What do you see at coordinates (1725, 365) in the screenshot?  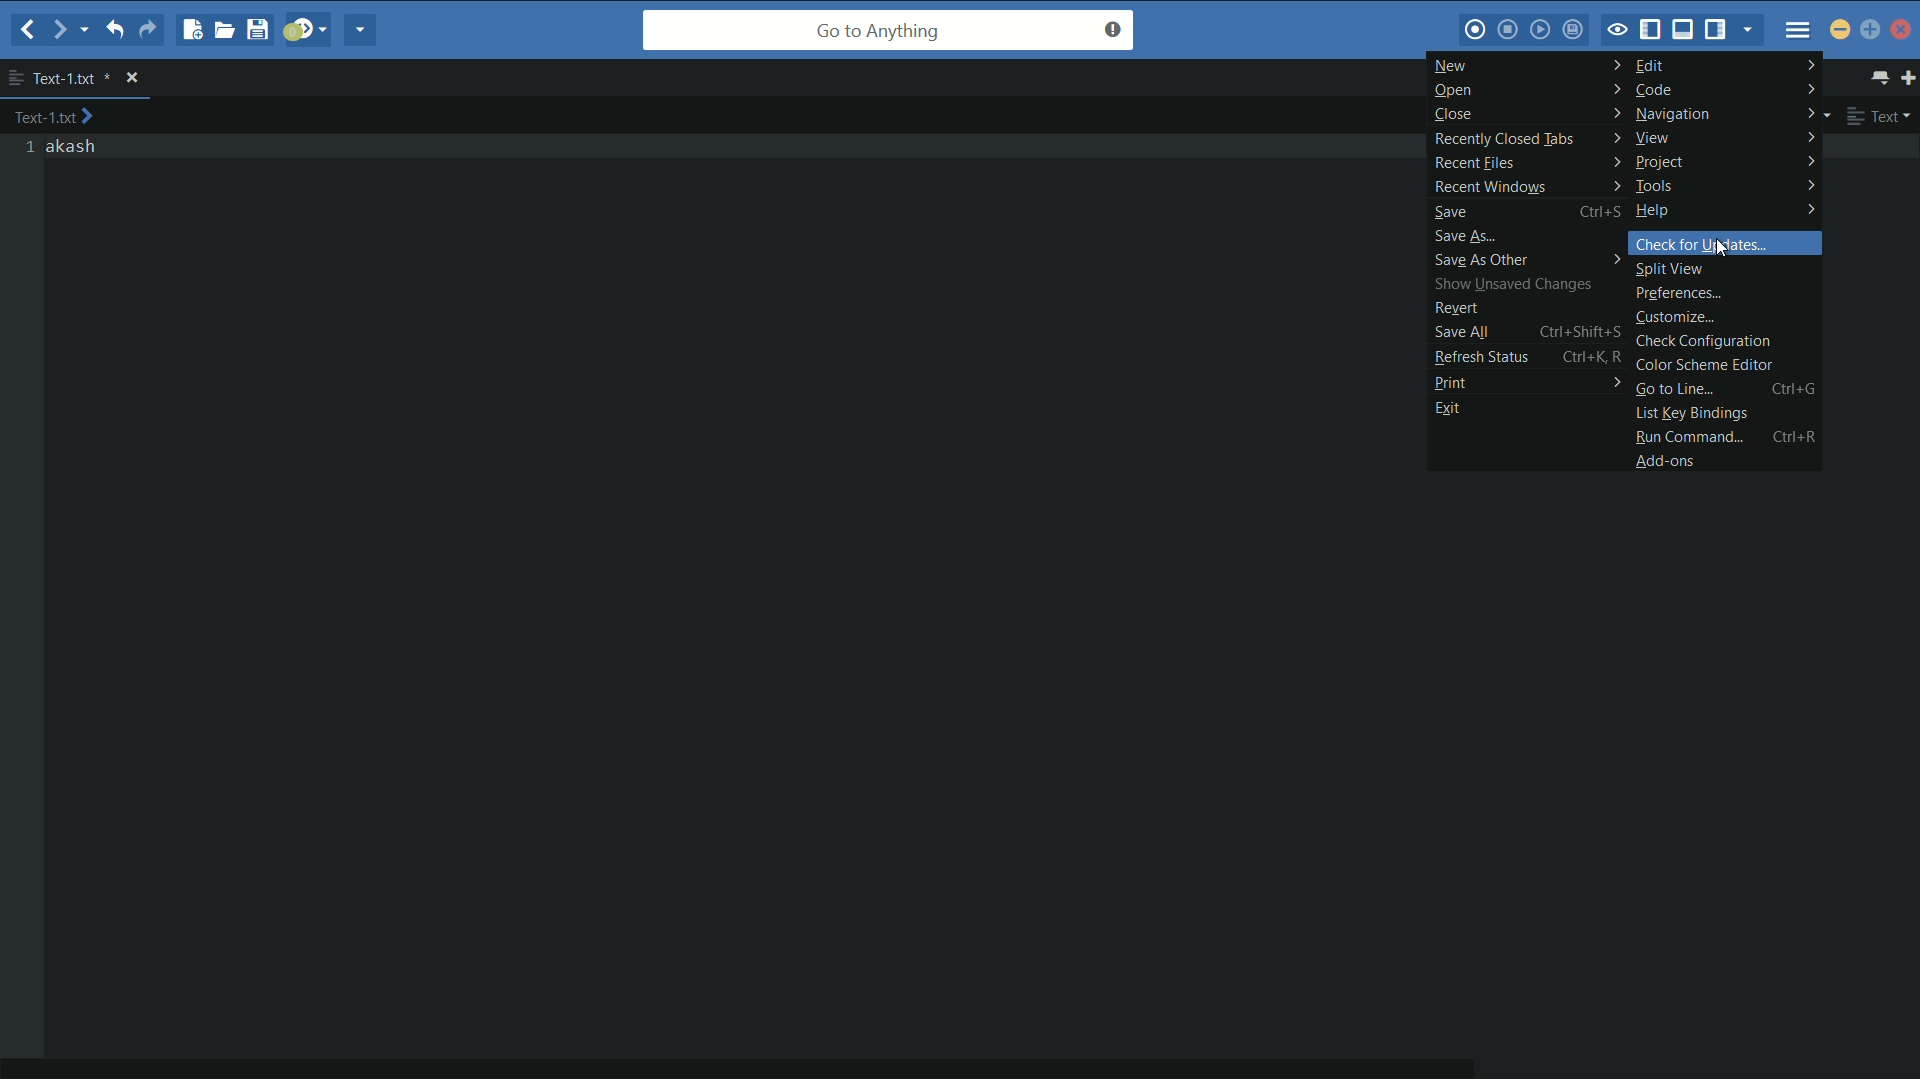 I see `color scheme editor` at bounding box center [1725, 365].